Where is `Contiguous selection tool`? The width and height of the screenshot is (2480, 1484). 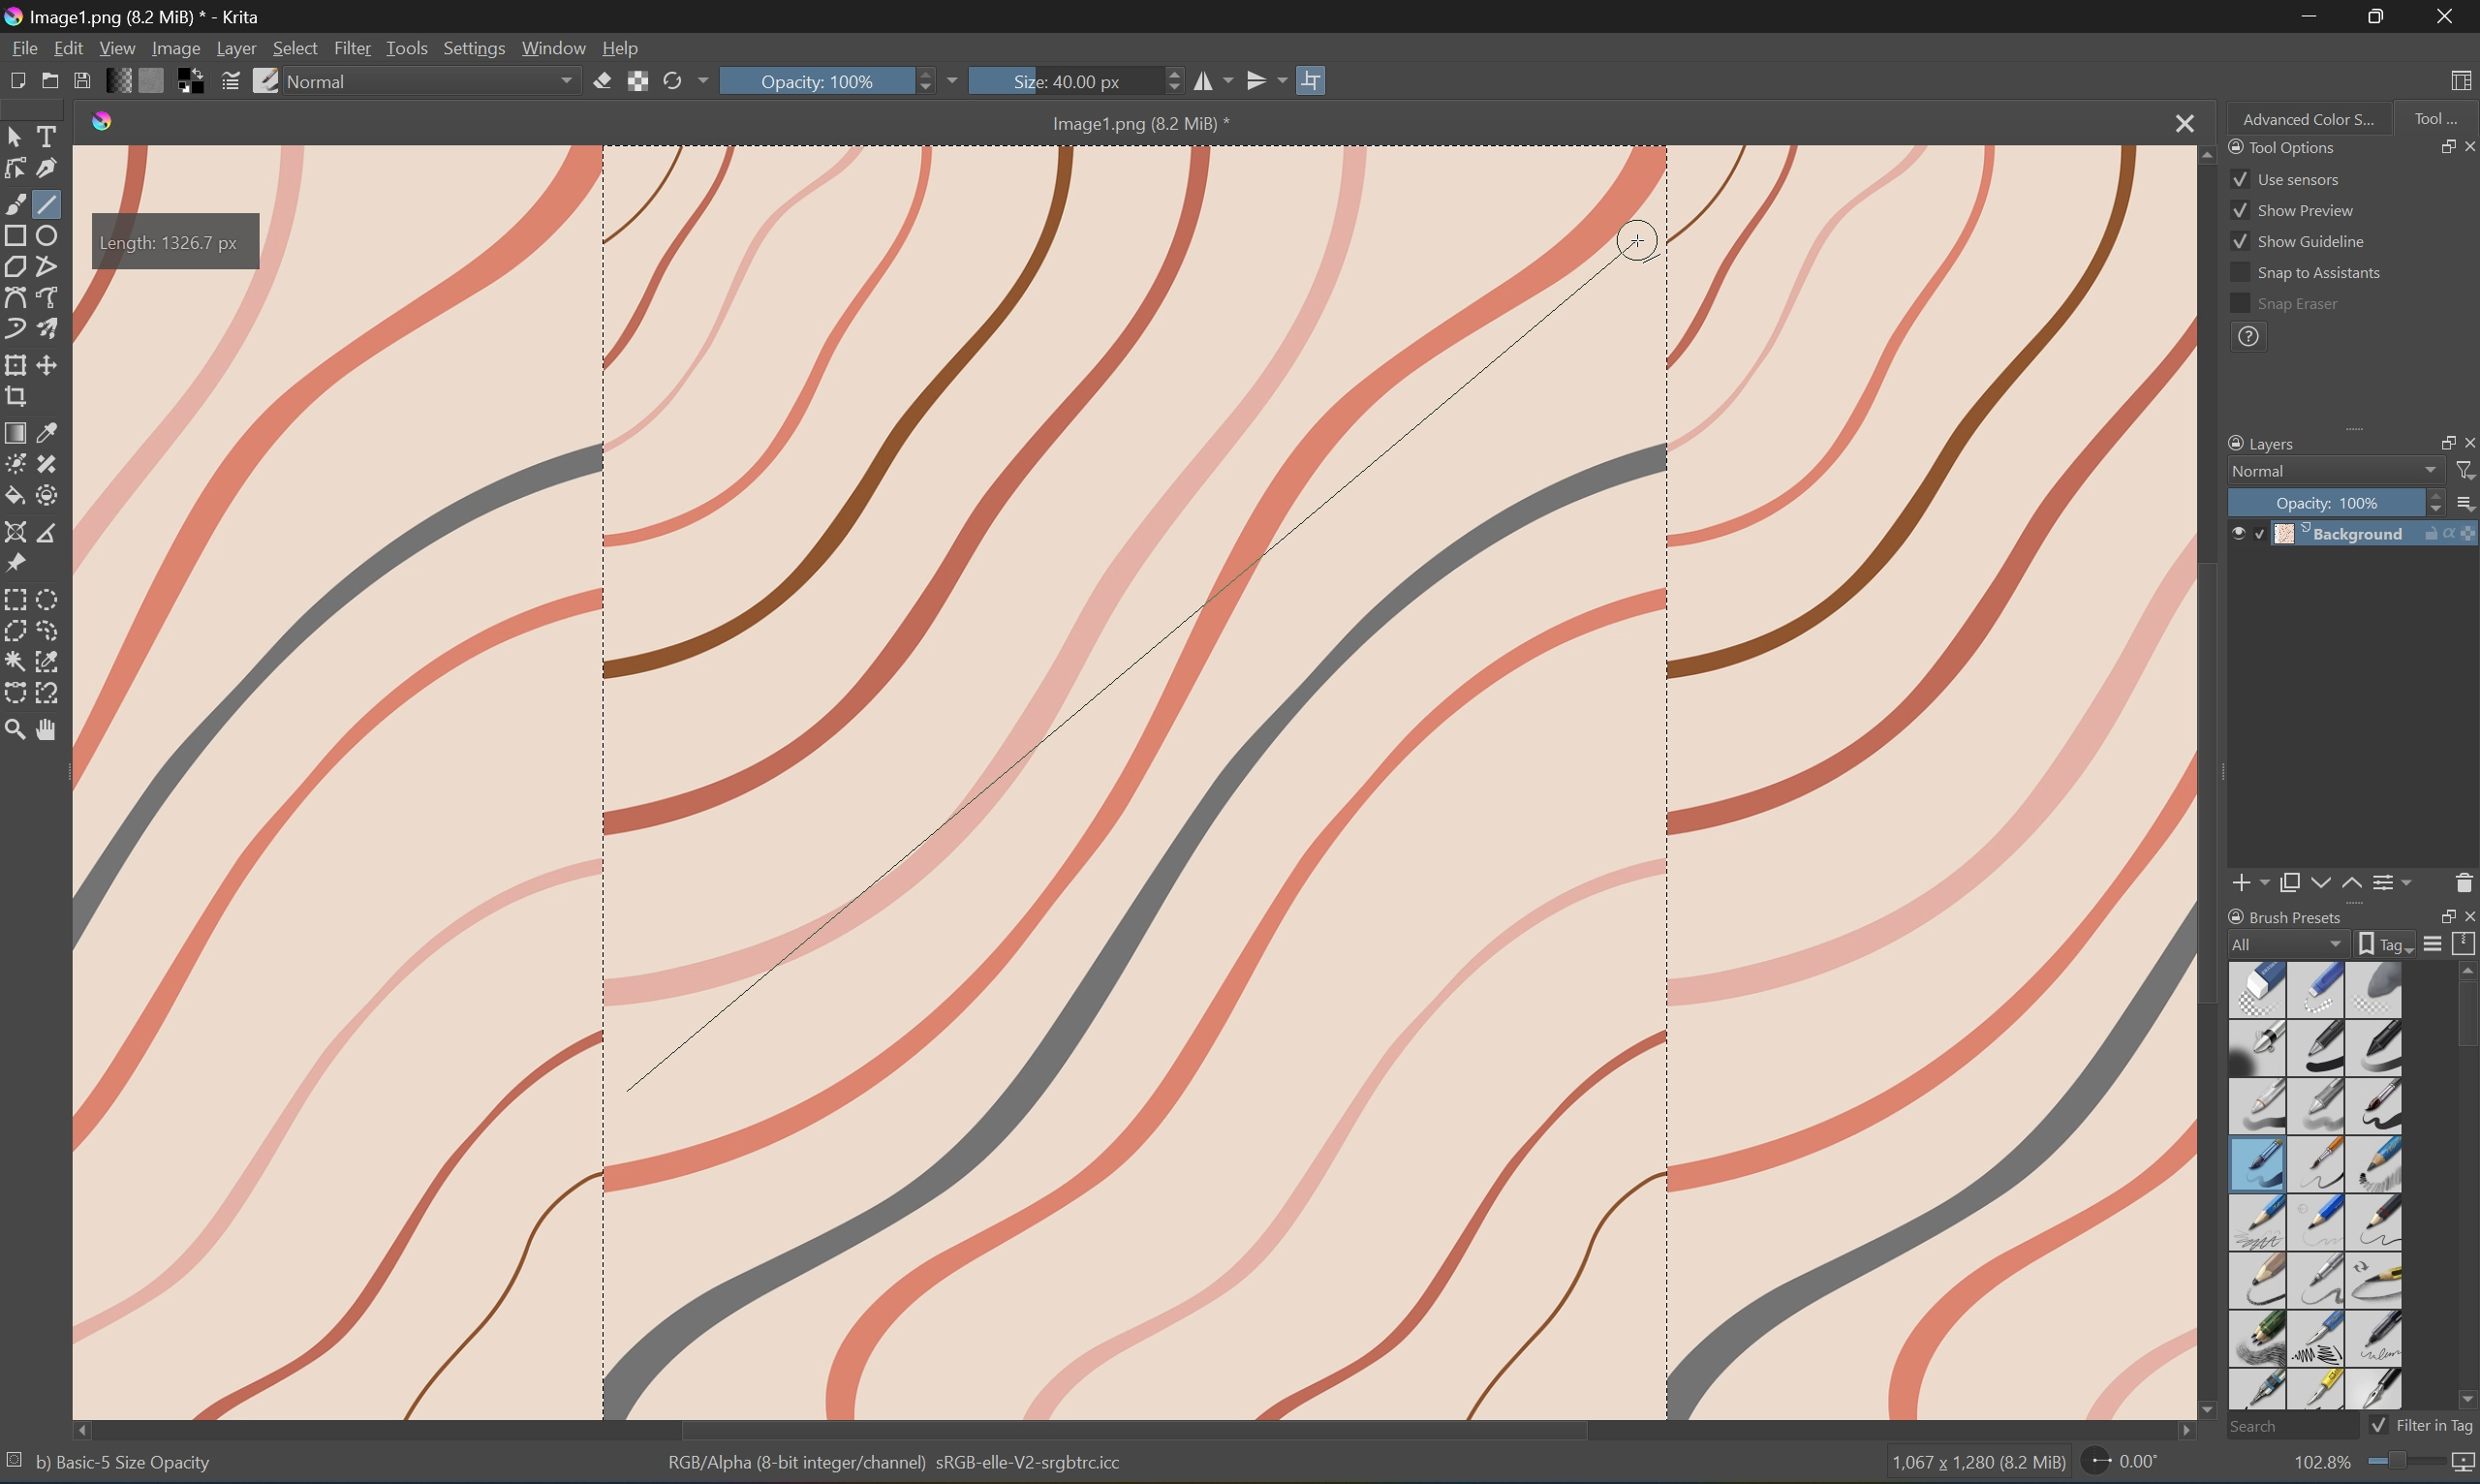 Contiguous selection tool is located at coordinates (16, 661).